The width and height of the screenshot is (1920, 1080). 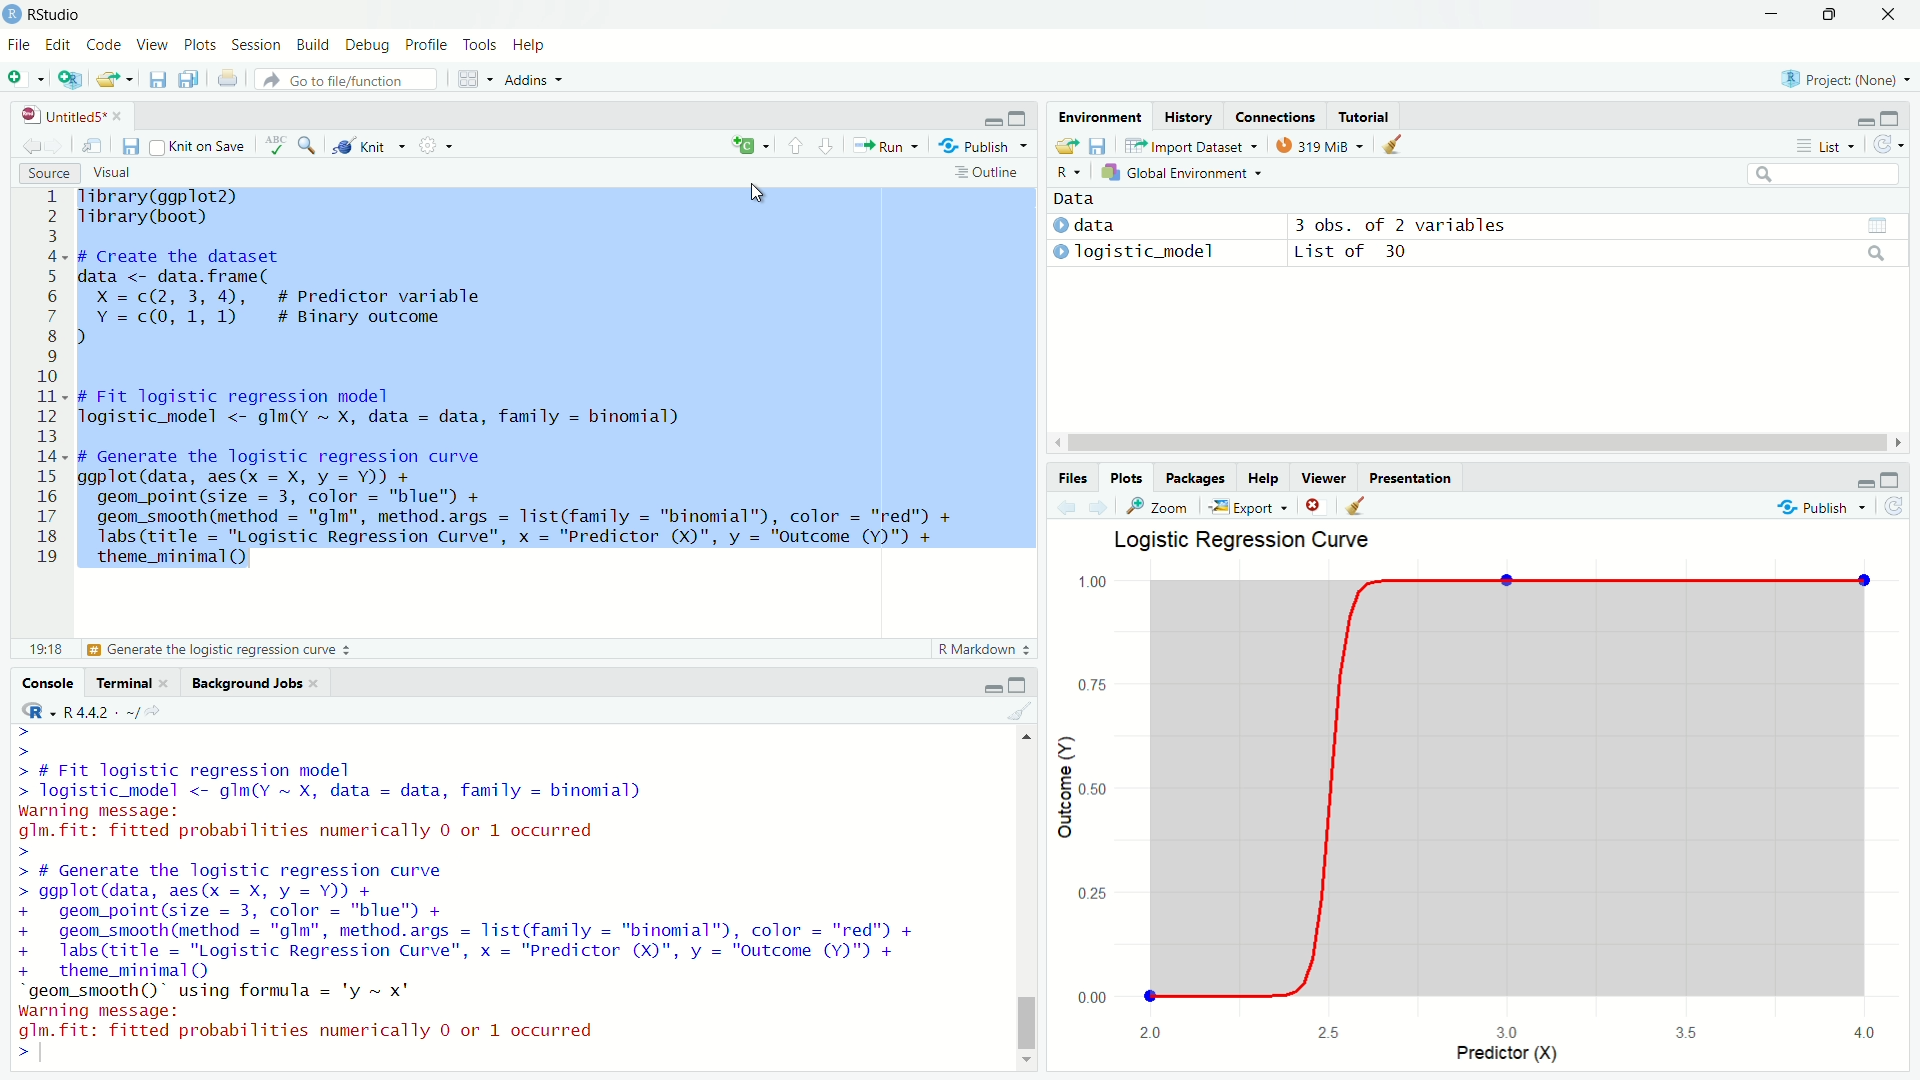 I want to click on Plots, so click(x=199, y=44).